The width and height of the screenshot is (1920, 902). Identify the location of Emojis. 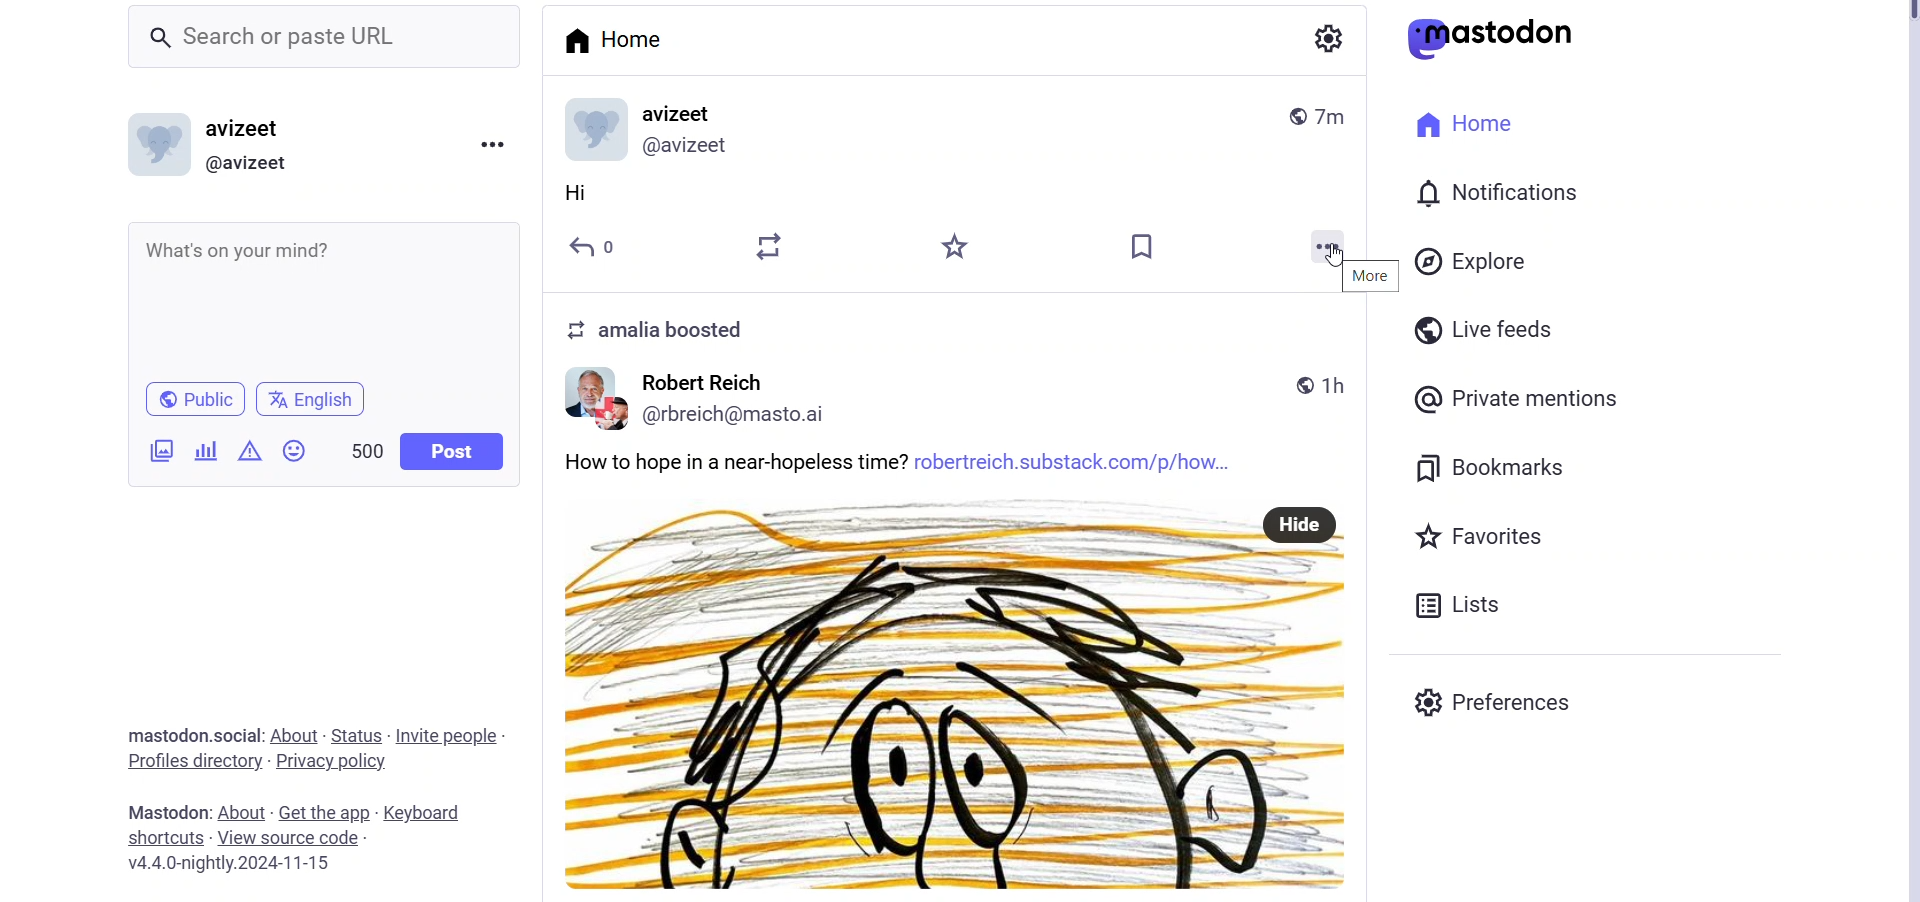
(295, 451).